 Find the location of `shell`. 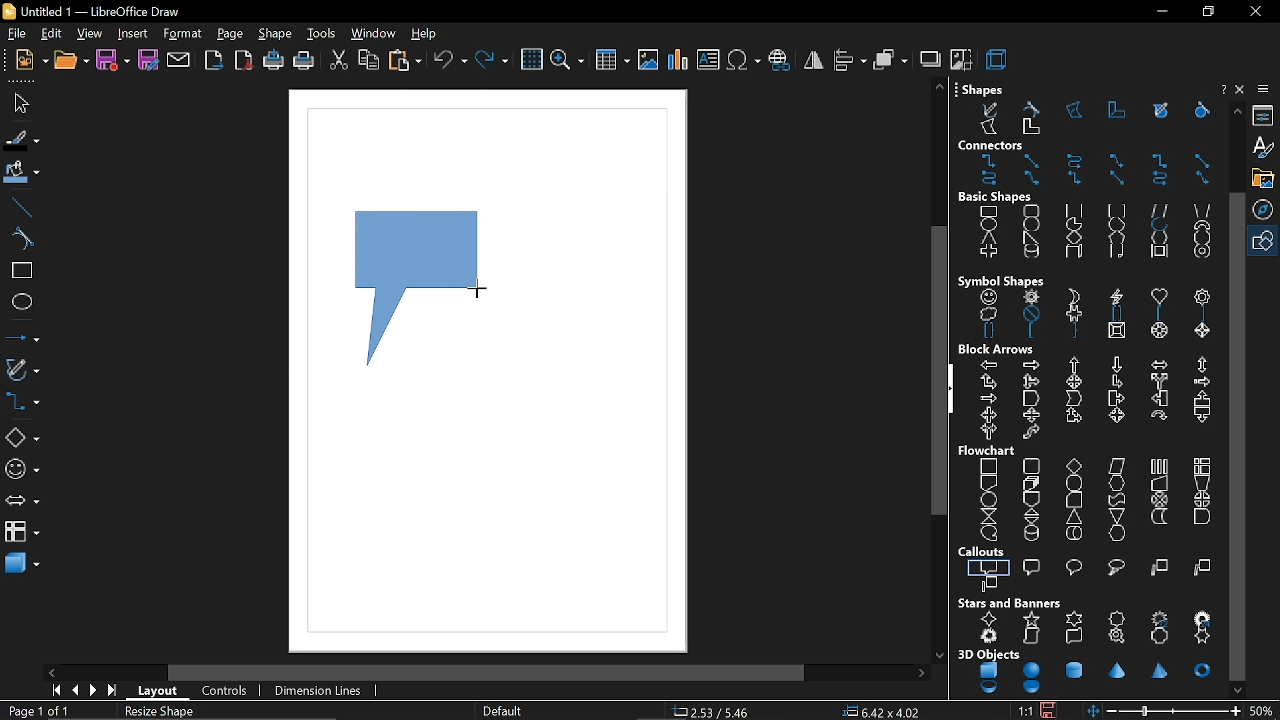

shell is located at coordinates (991, 688).